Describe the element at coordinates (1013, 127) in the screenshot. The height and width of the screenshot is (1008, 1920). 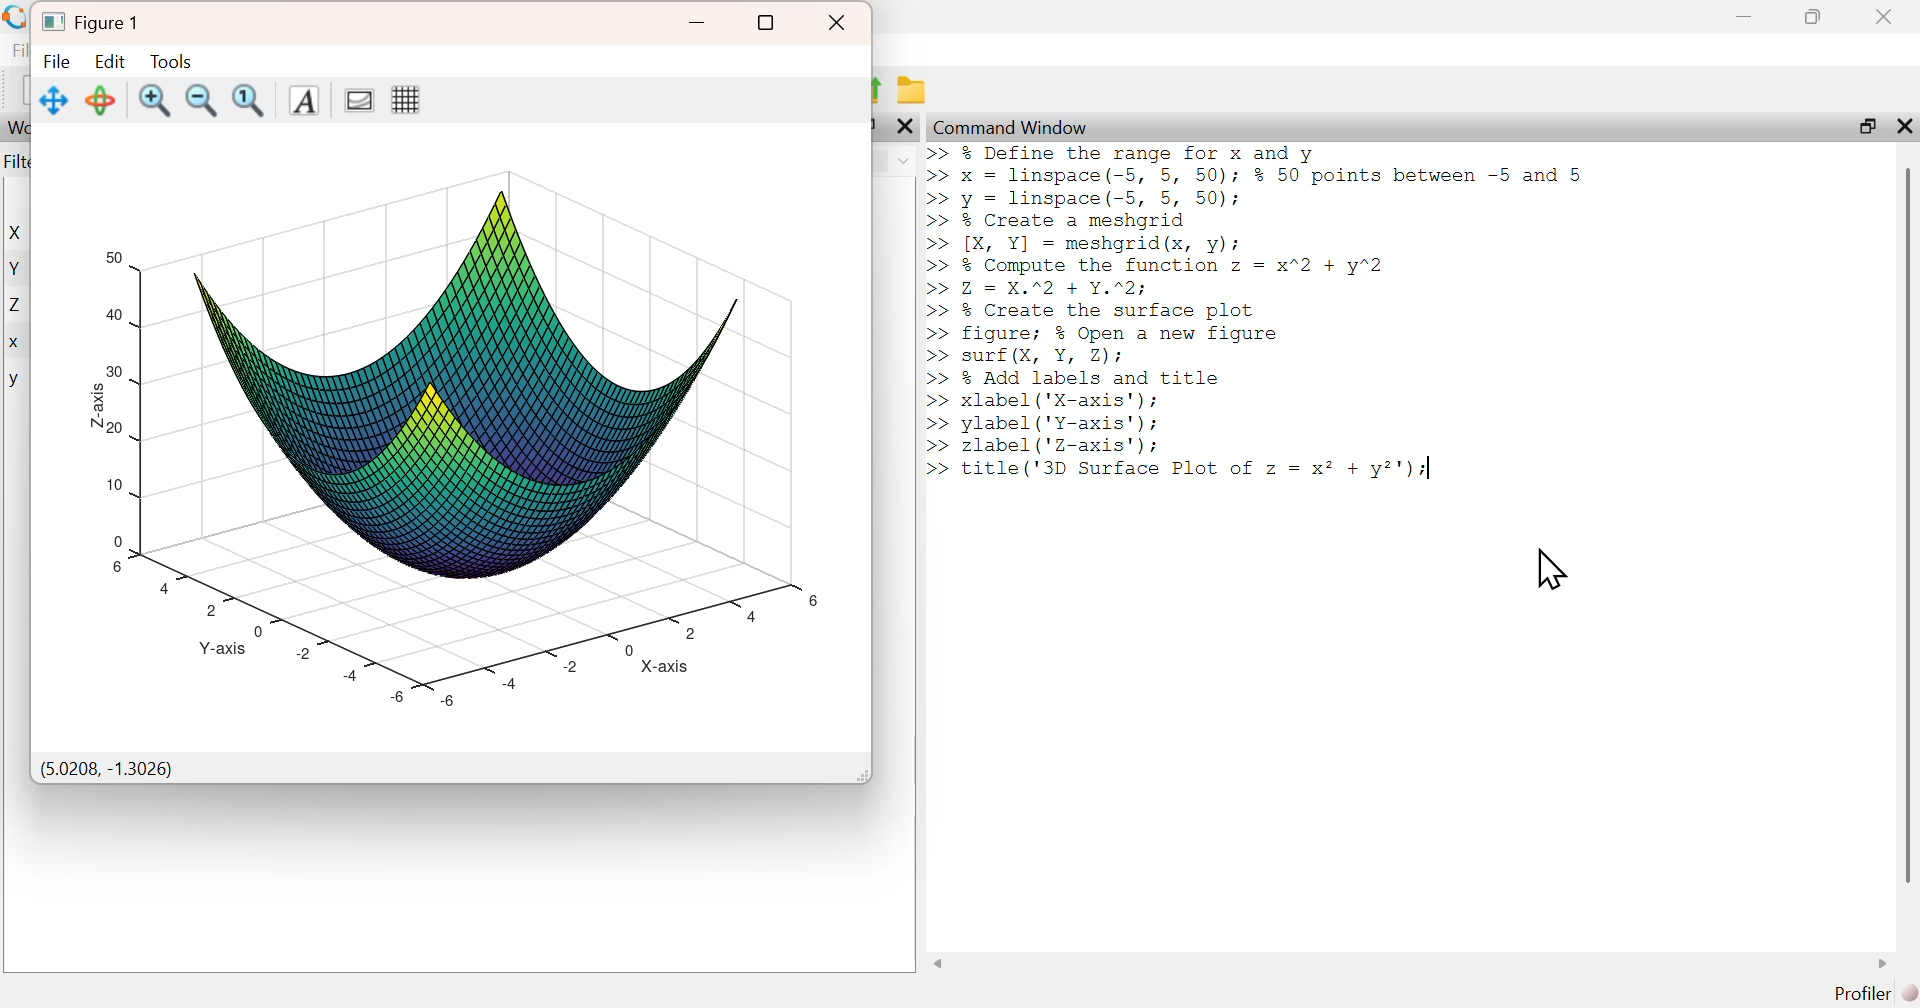
I see `Command Window` at that location.